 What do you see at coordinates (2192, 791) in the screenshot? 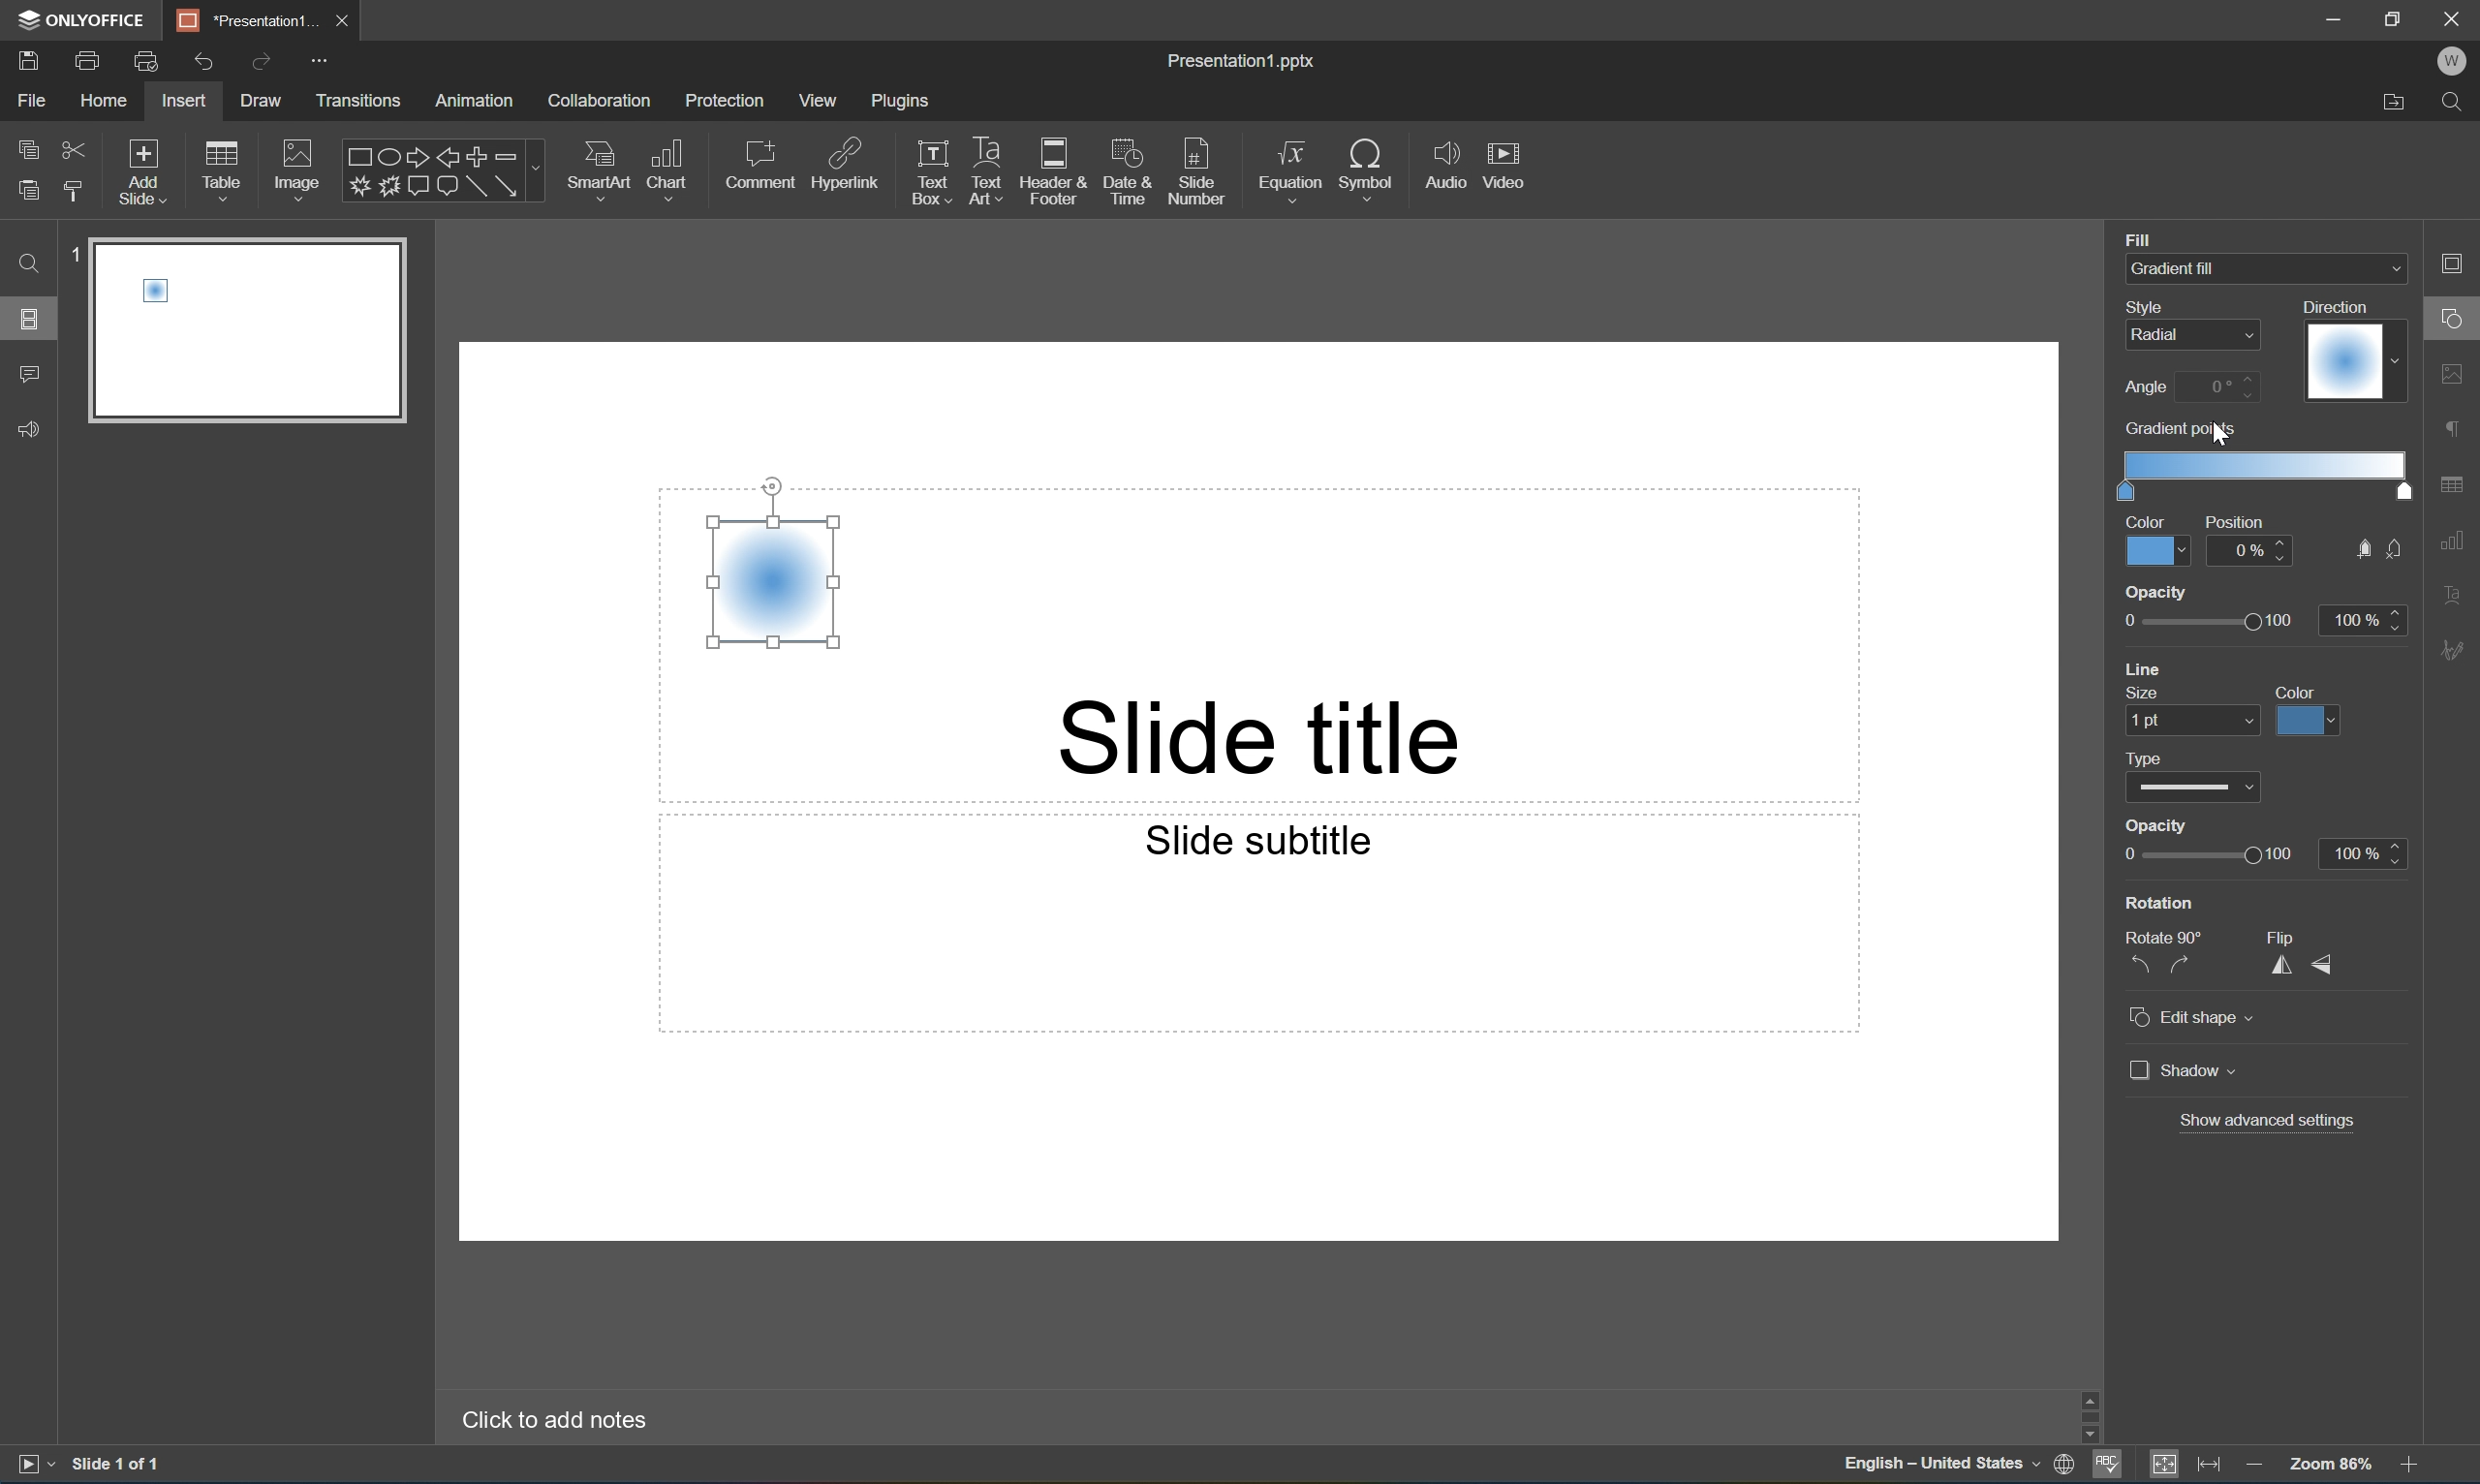
I see `Type` at bounding box center [2192, 791].